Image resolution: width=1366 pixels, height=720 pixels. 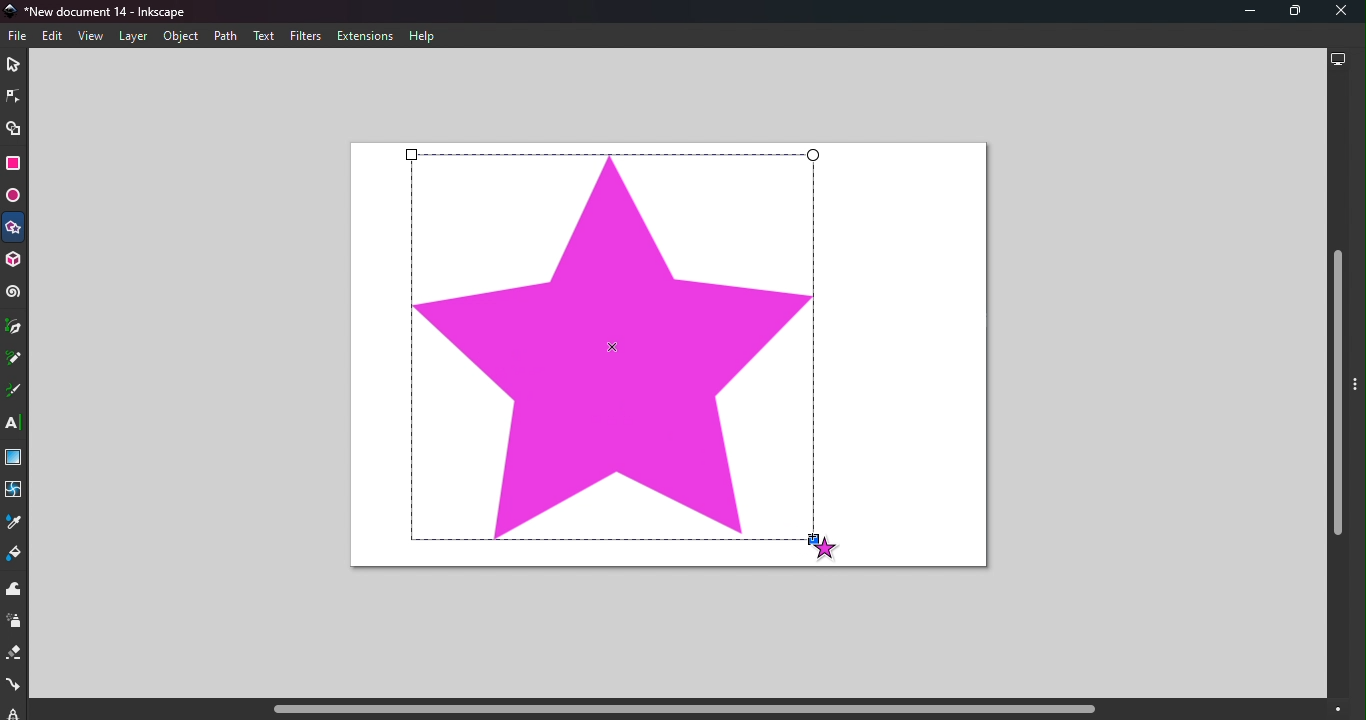 What do you see at coordinates (104, 11) in the screenshot?
I see `Document name` at bounding box center [104, 11].